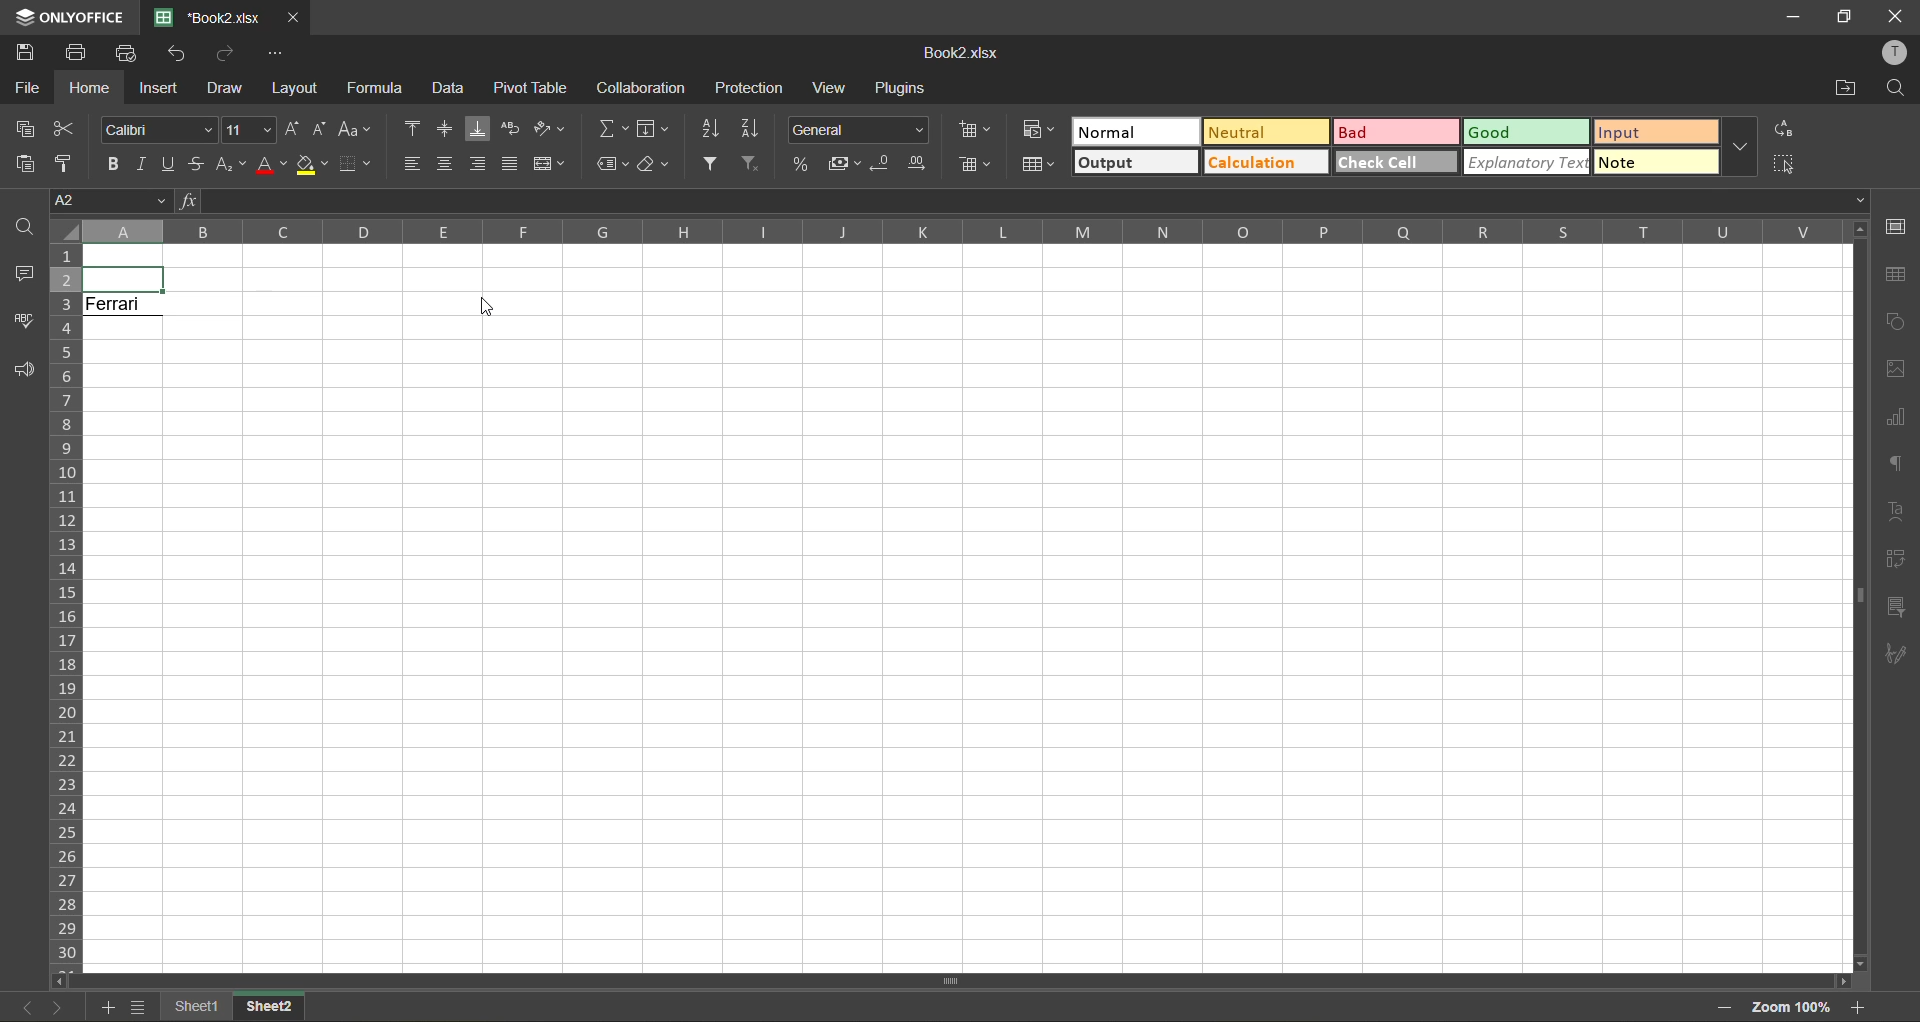 The width and height of the screenshot is (1920, 1022). What do you see at coordinates (973, 133) in the screenshot?
I see `insert cells` at bounding box center [973, 133].